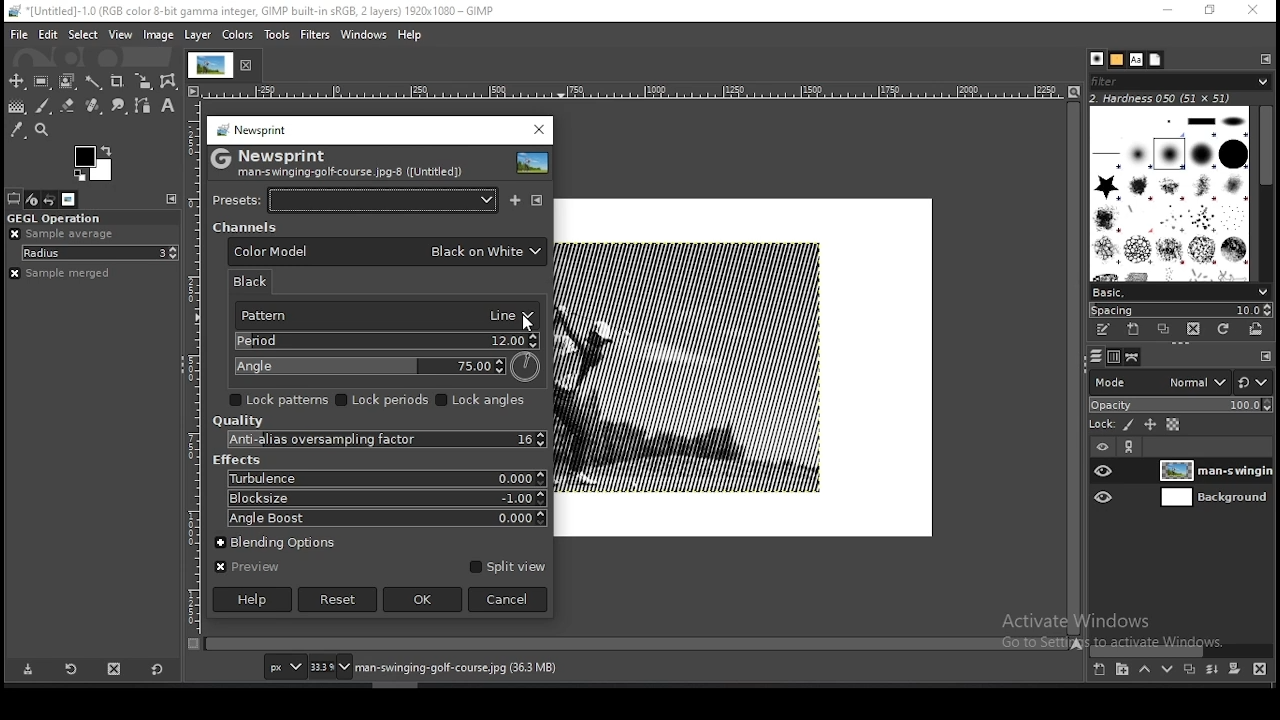 Image resolution: width=1280 pixels, height=720 pixels. I want to click on move tool, so click(16, 81).